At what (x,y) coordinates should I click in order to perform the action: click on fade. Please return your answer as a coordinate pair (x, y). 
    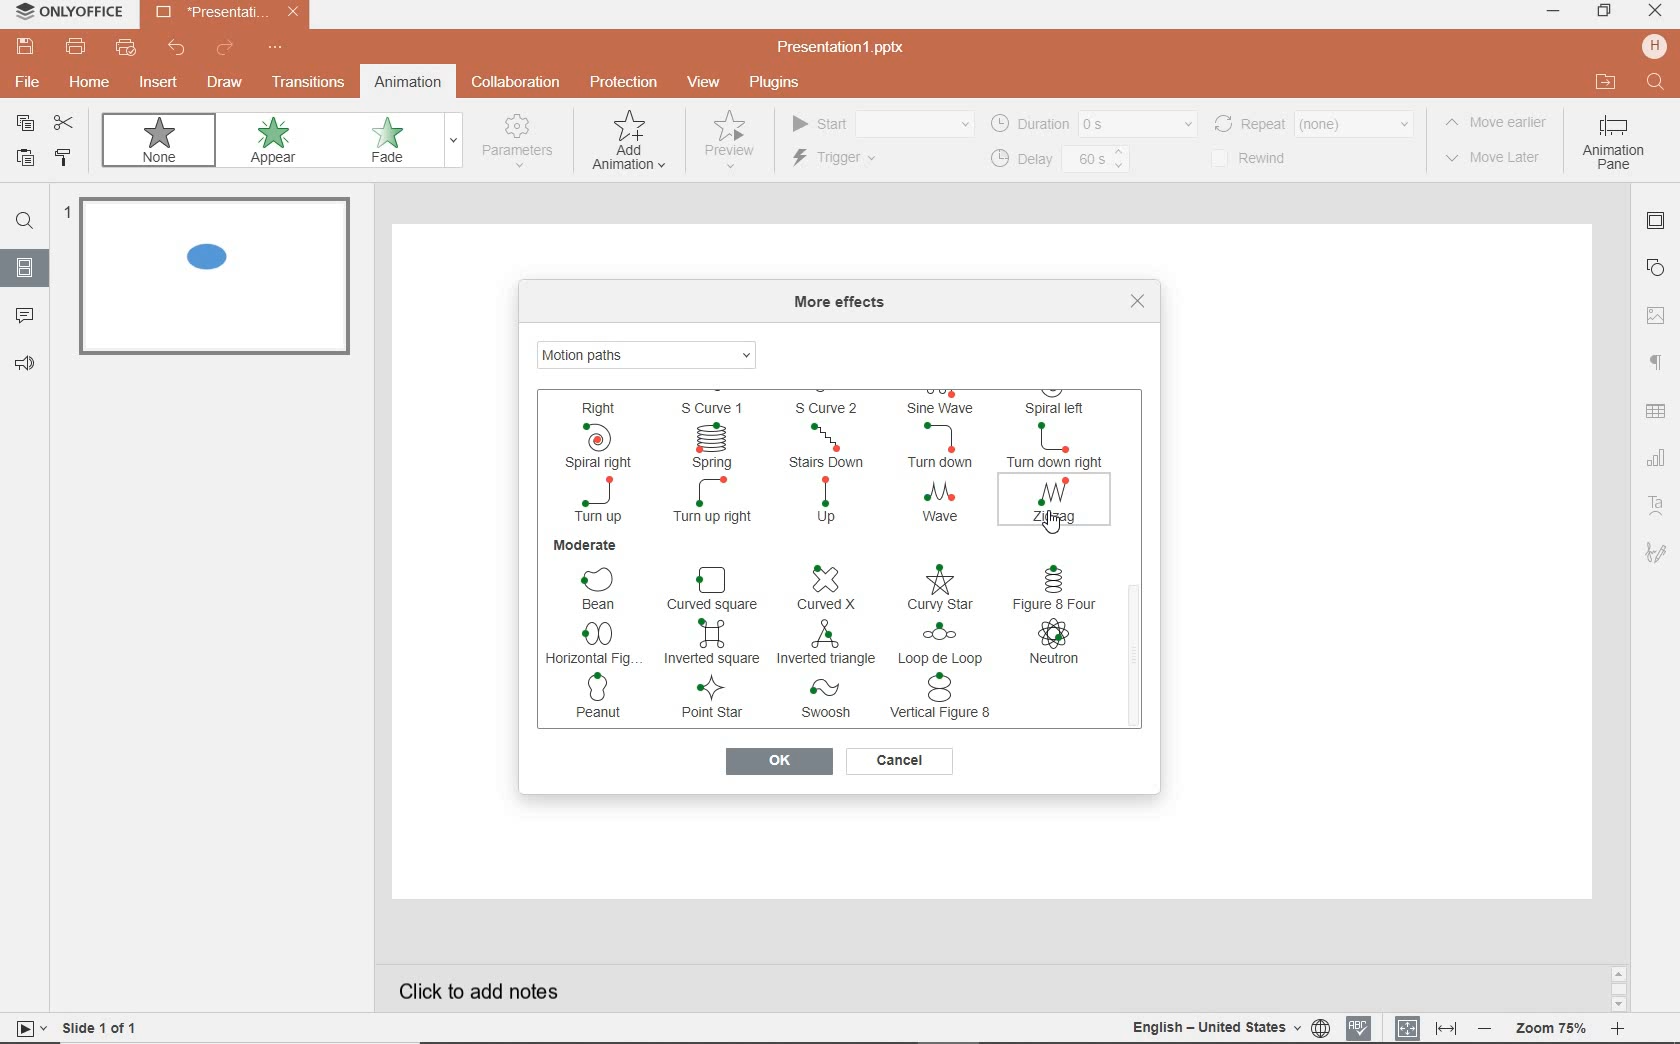
    Looking at the image, I should click on (398, 142).